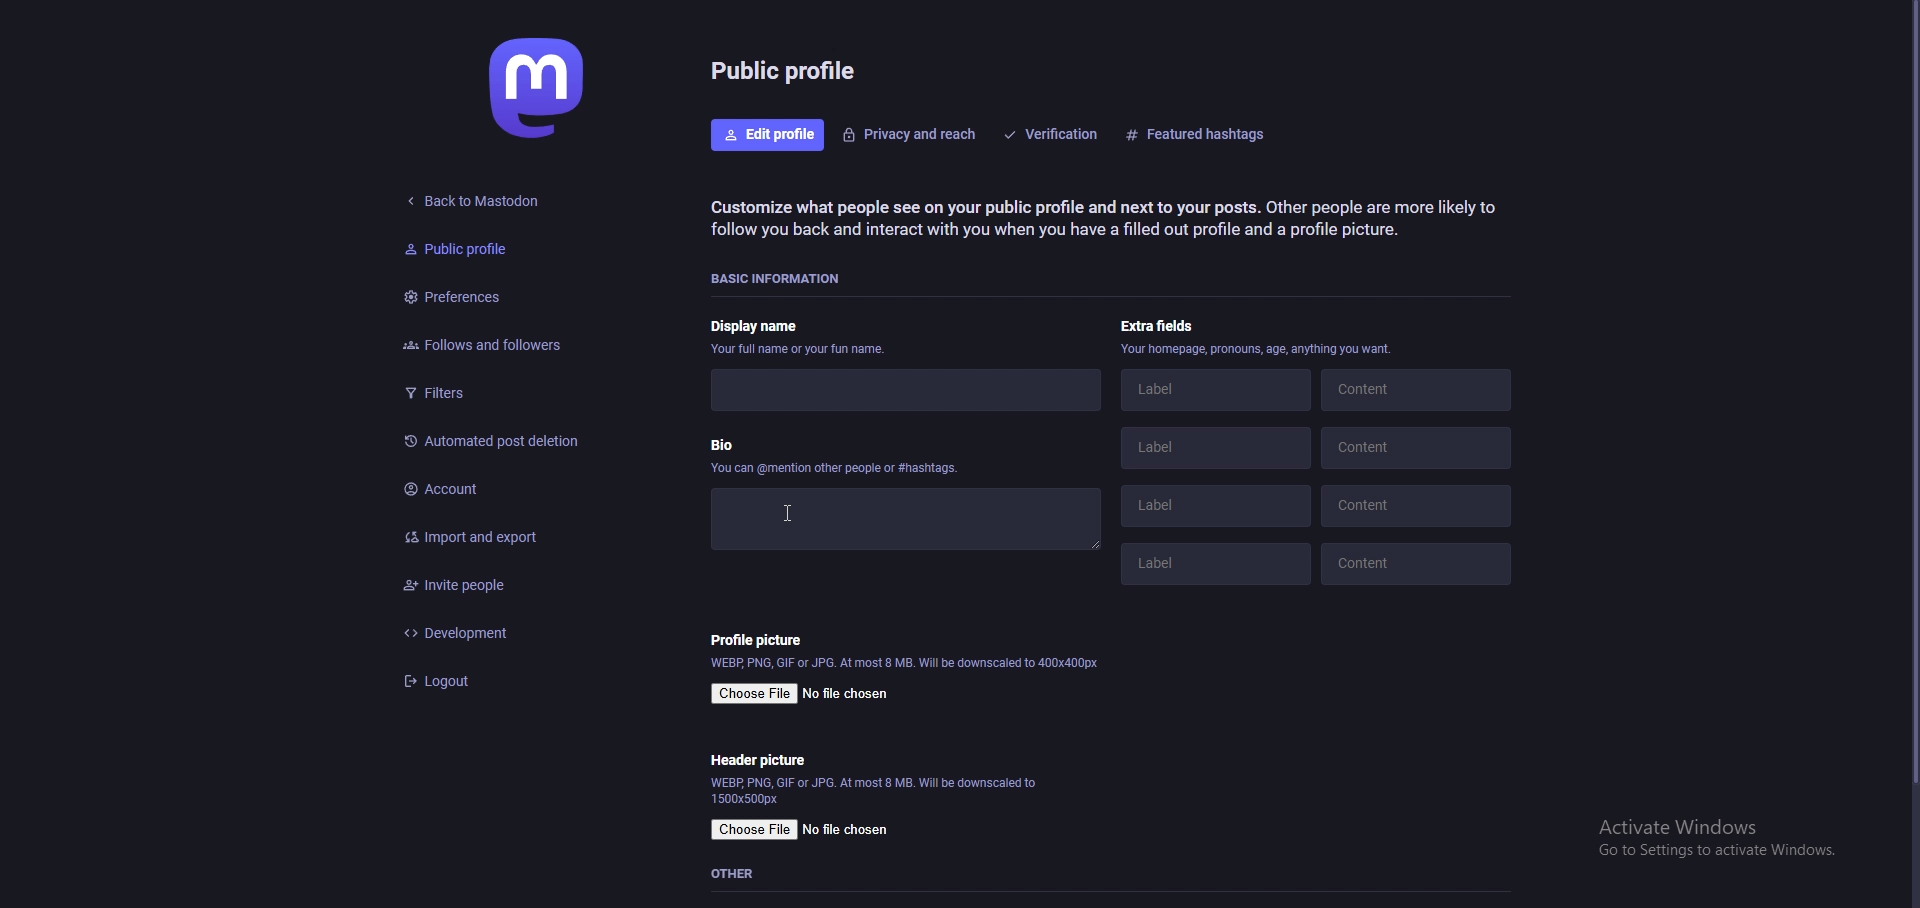 The image size is (1920, 908). What do you see at coordinates (837, 454) in the screenshot?
I see `bio` at bounding box center [837, 454].